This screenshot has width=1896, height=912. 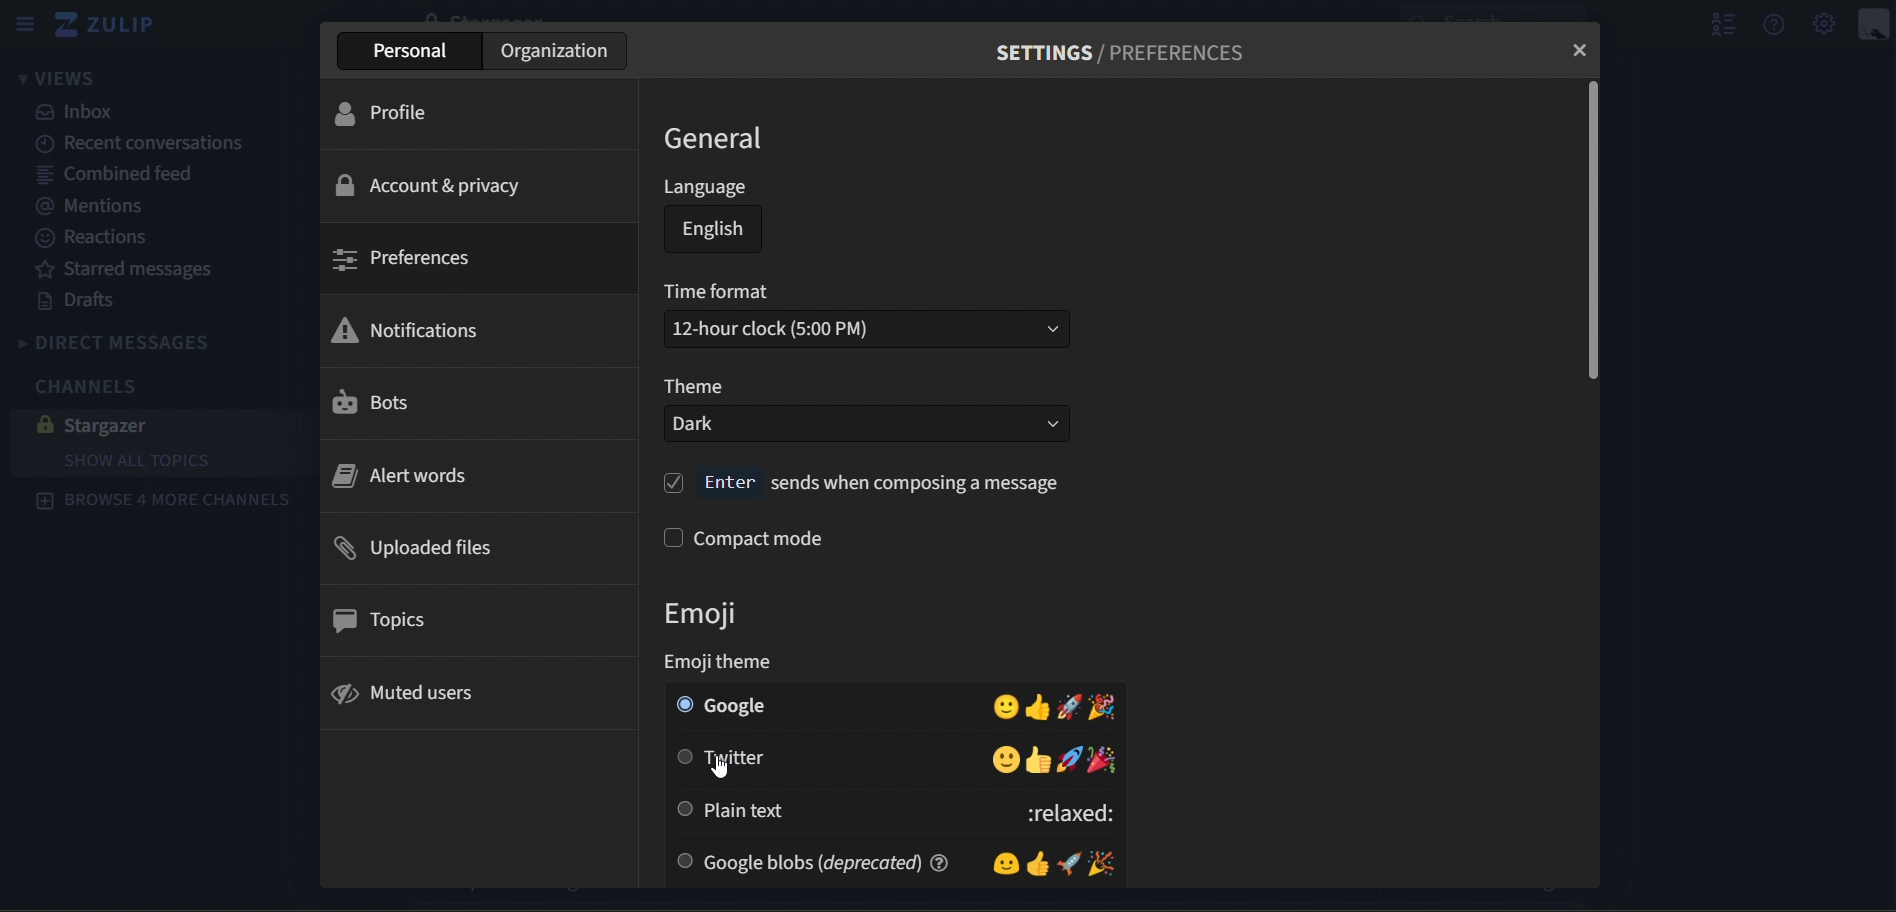 What do you see at coordinates (869, 329) in the screenshot?
I see `12-hour clock (5:00 PM)` at bounding box center [869, 329].